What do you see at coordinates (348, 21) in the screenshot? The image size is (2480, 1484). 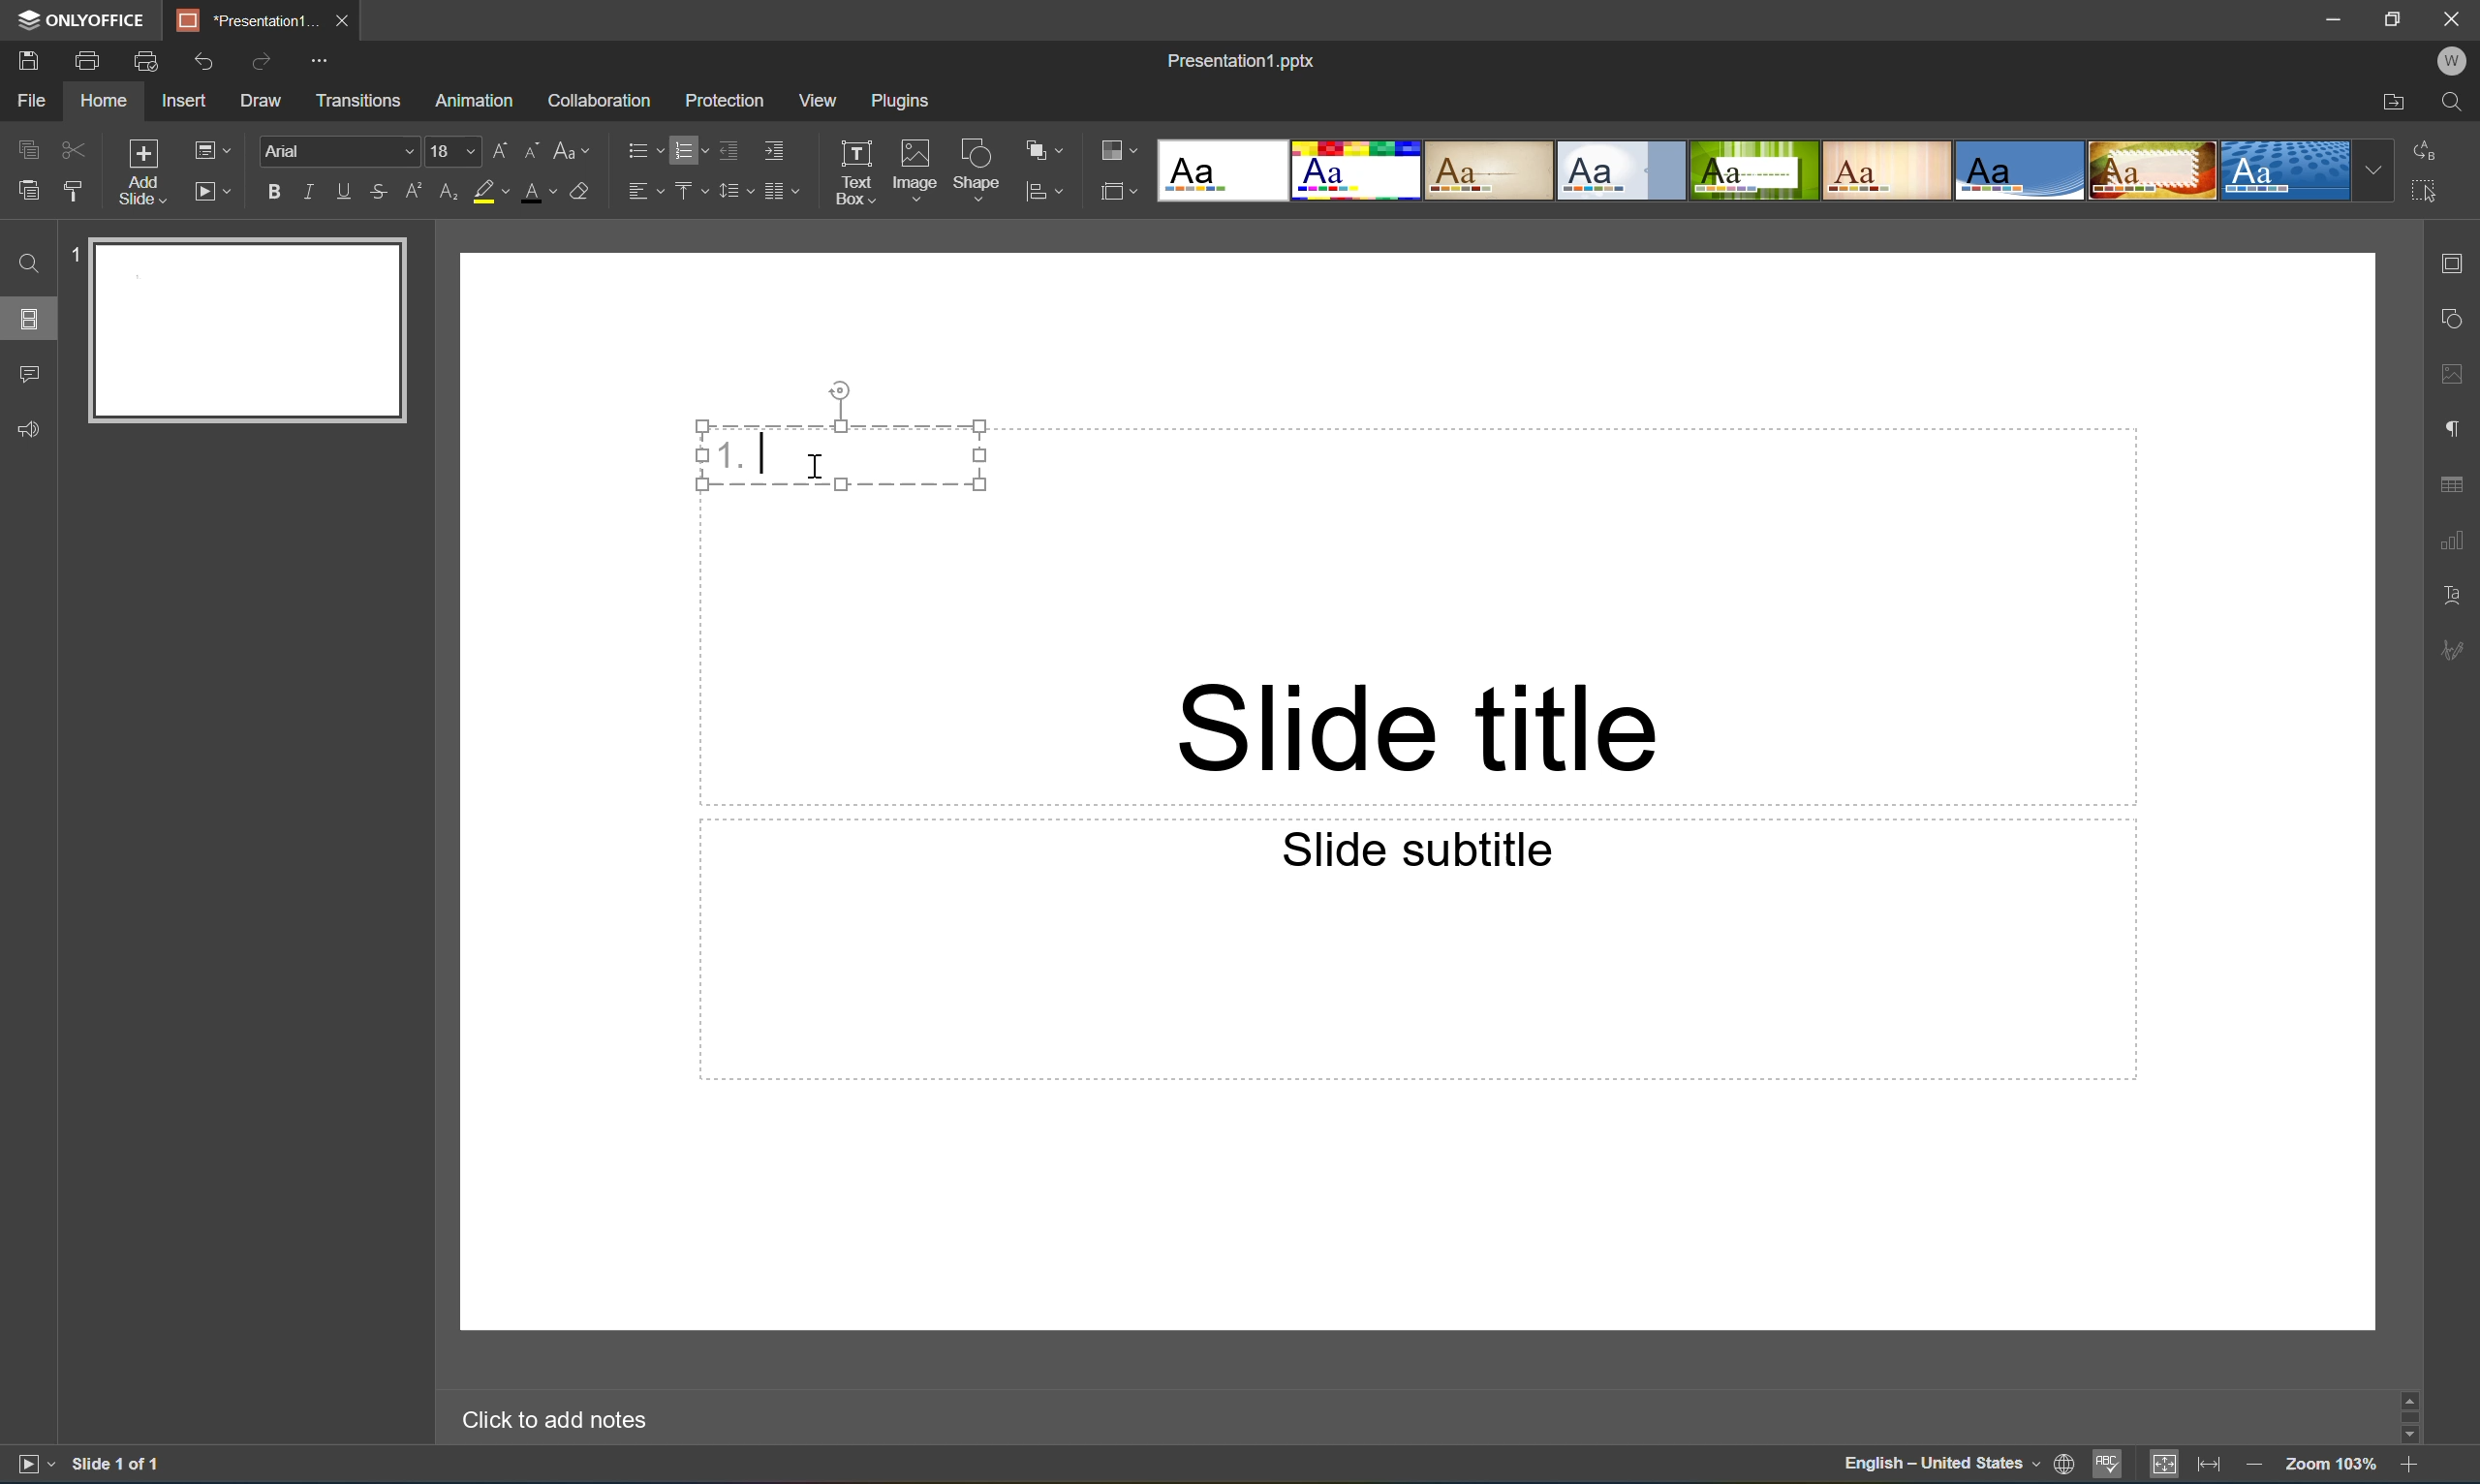 I see `Close` at bounding box center [348, 21].